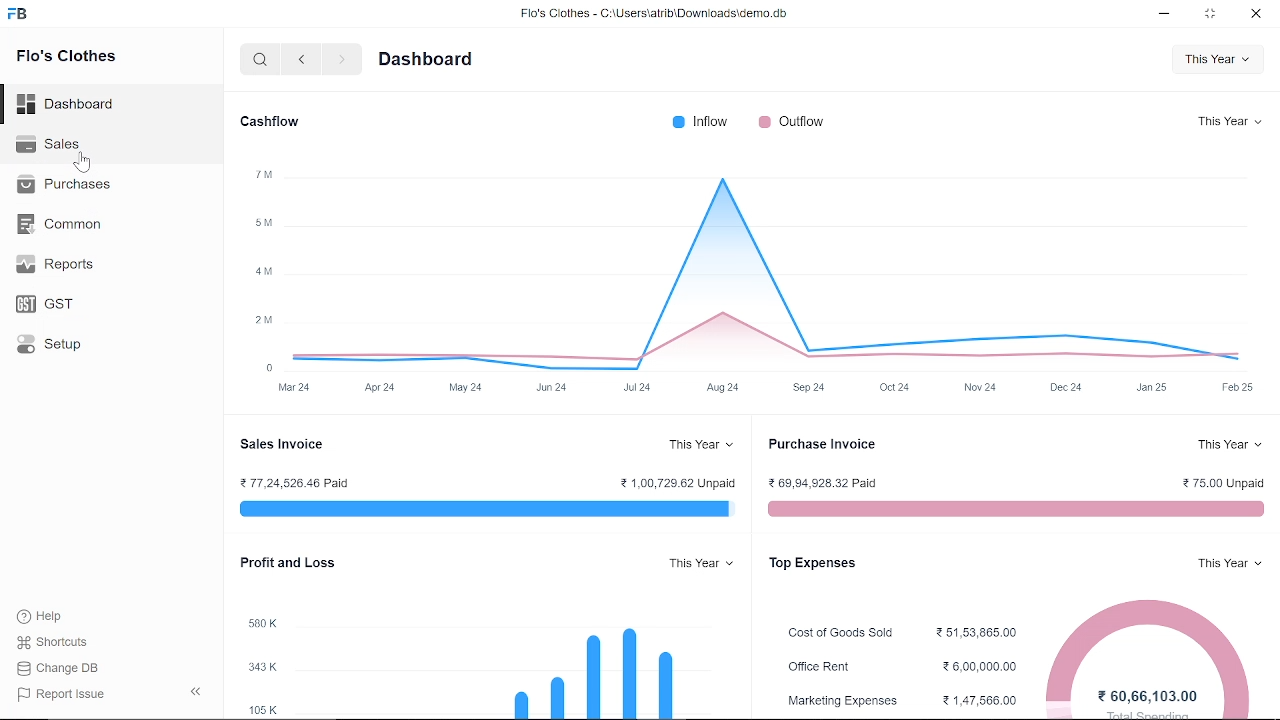 The width and height of the screenshot is (1280, 720). I want to click on frappe books, so click(18, 16).